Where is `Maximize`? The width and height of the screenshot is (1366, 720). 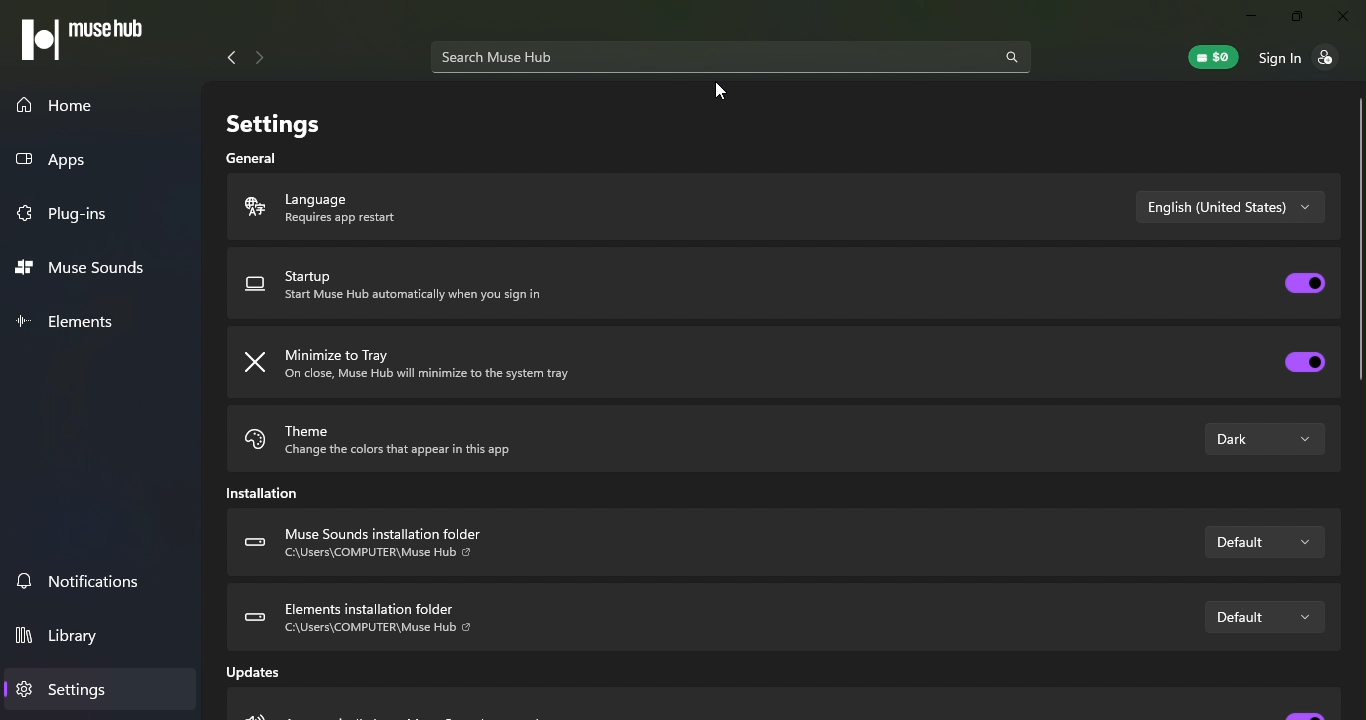
Maximize is located at coordinates (1297, 19).